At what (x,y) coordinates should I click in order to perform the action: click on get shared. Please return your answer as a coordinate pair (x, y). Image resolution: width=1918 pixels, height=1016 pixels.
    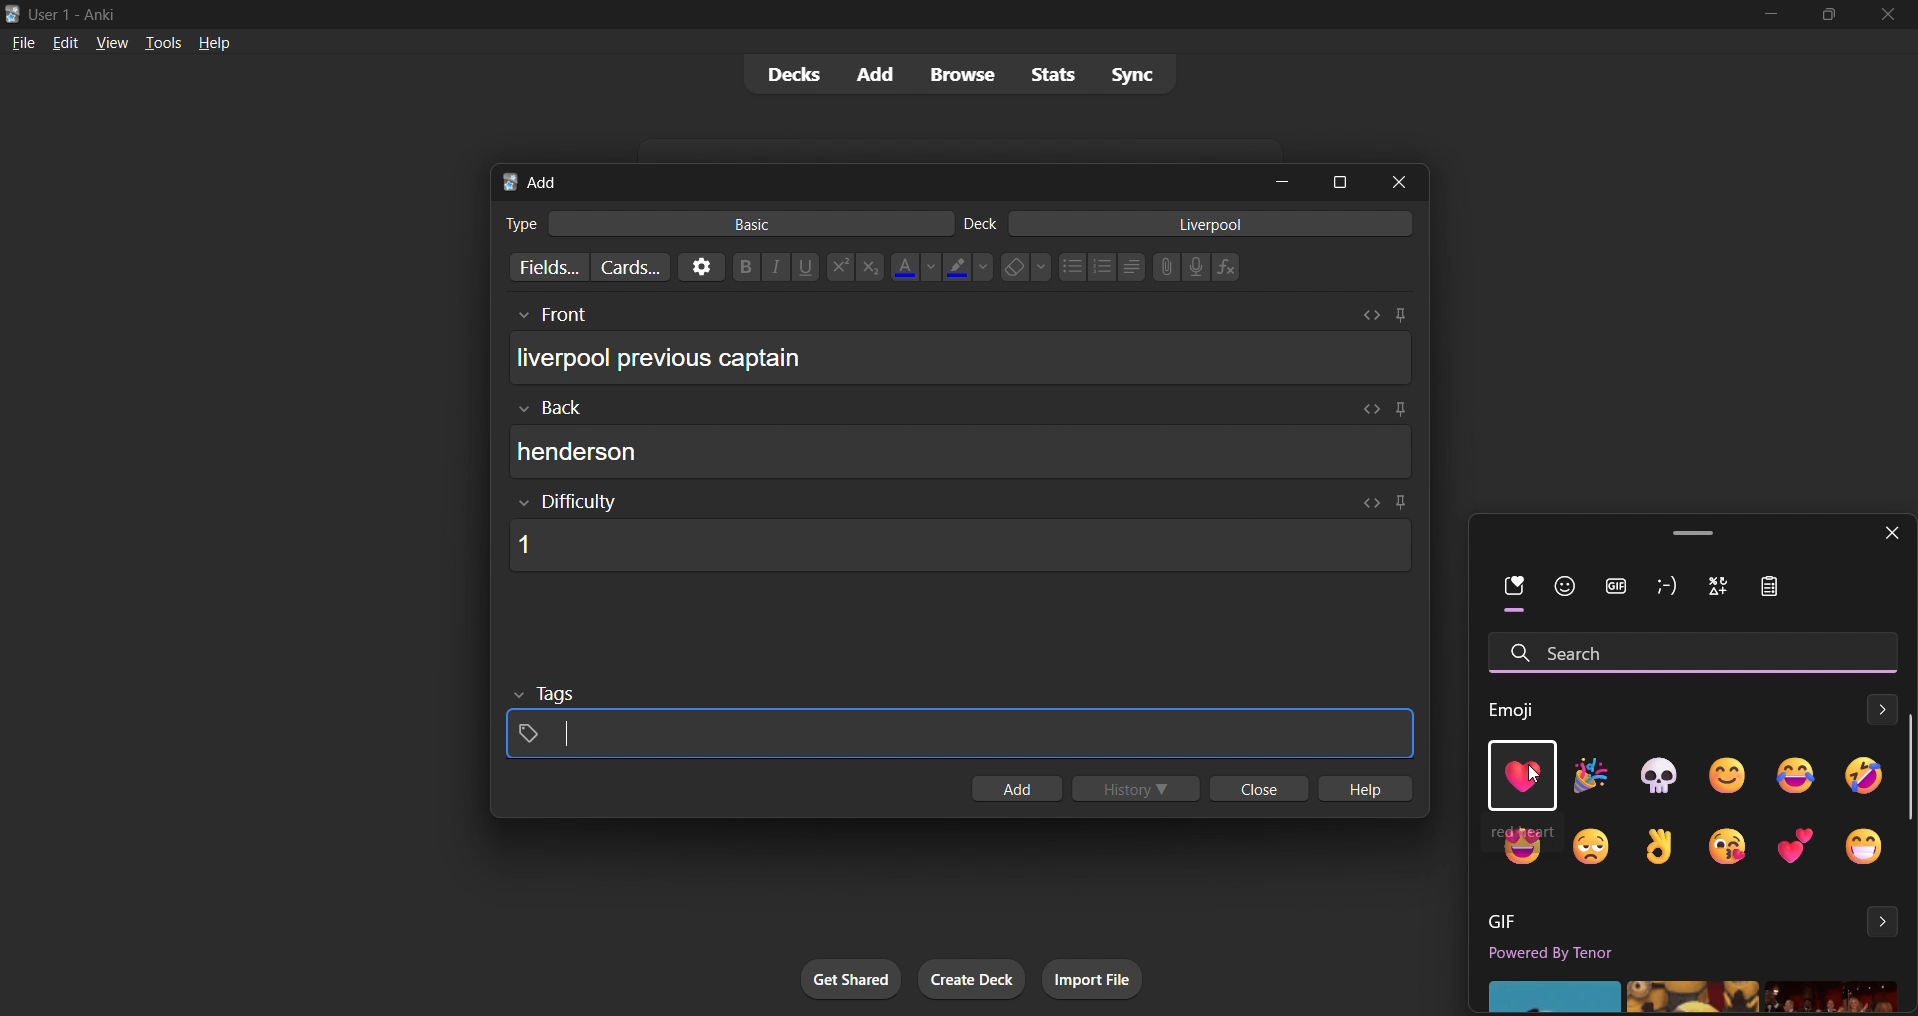
    Looking at the image, I should click on (853, 980).